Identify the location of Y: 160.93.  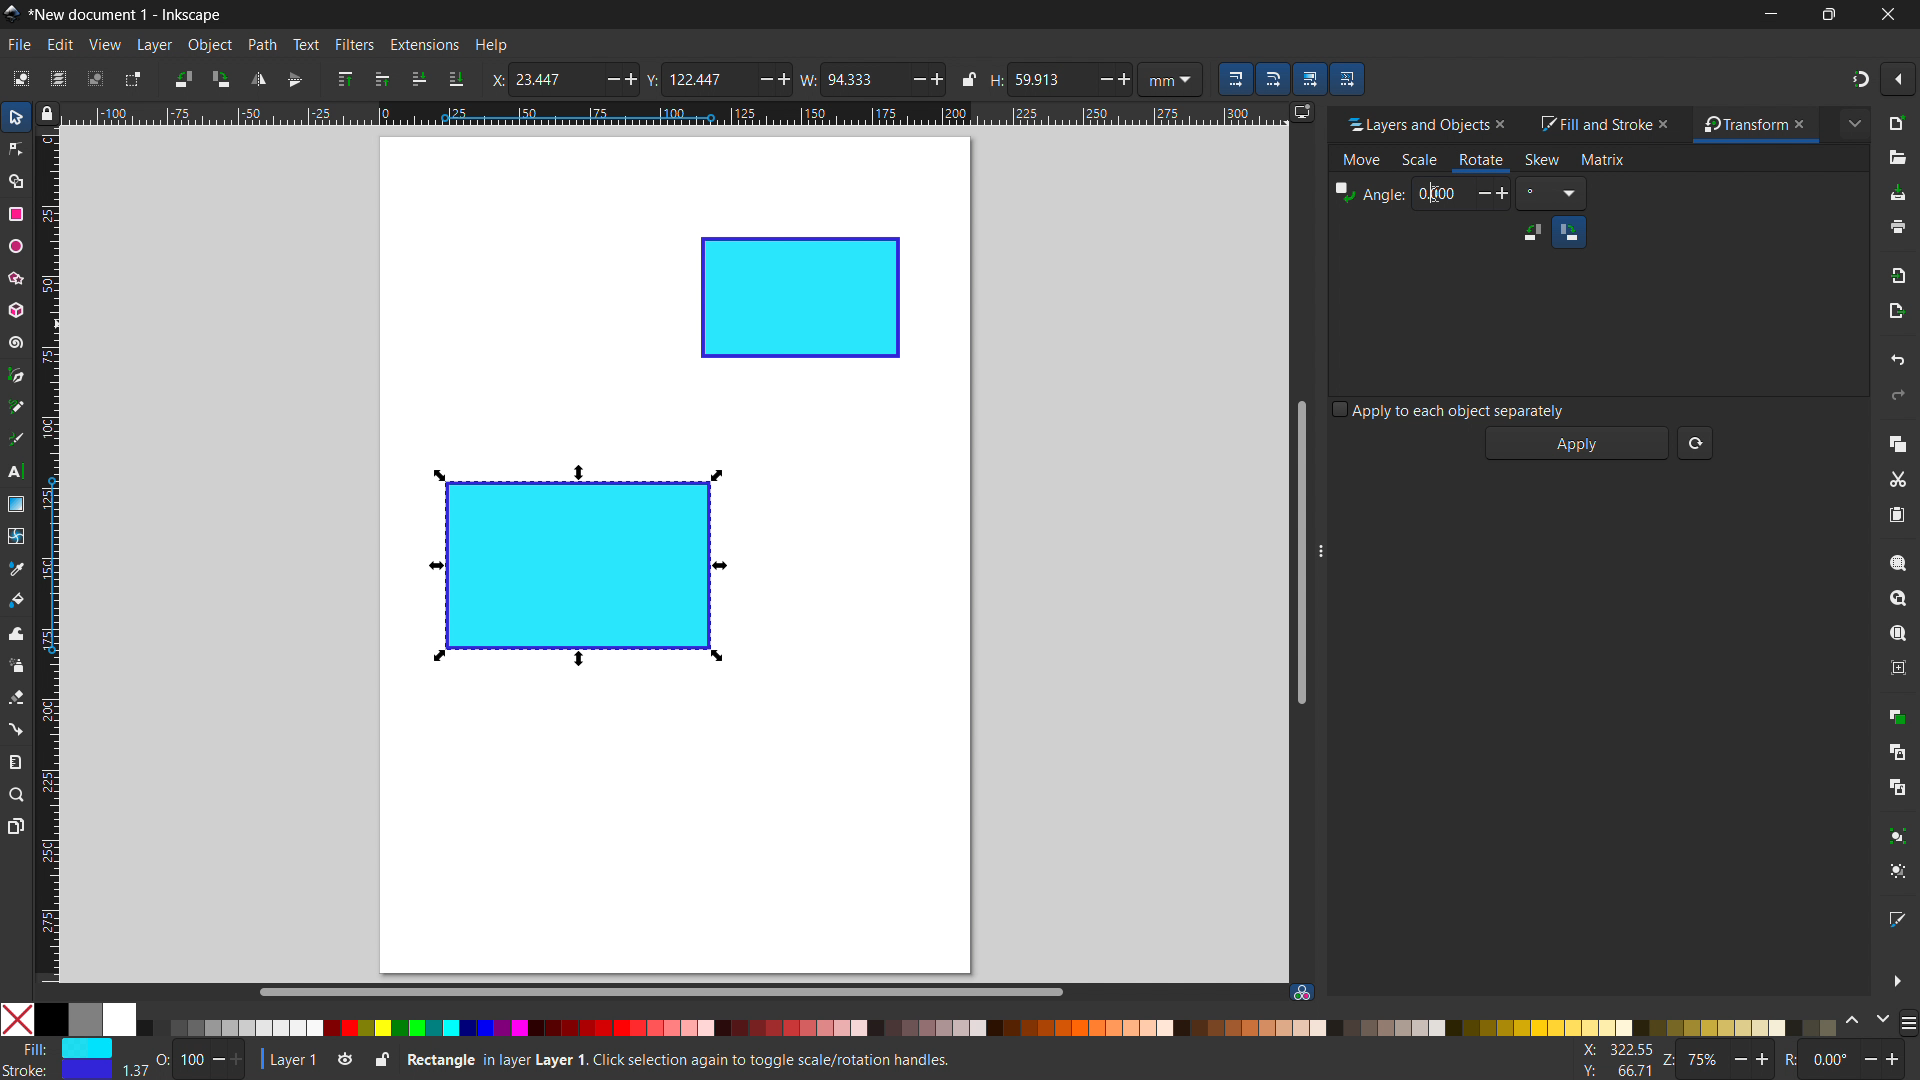
(1610, 1072).